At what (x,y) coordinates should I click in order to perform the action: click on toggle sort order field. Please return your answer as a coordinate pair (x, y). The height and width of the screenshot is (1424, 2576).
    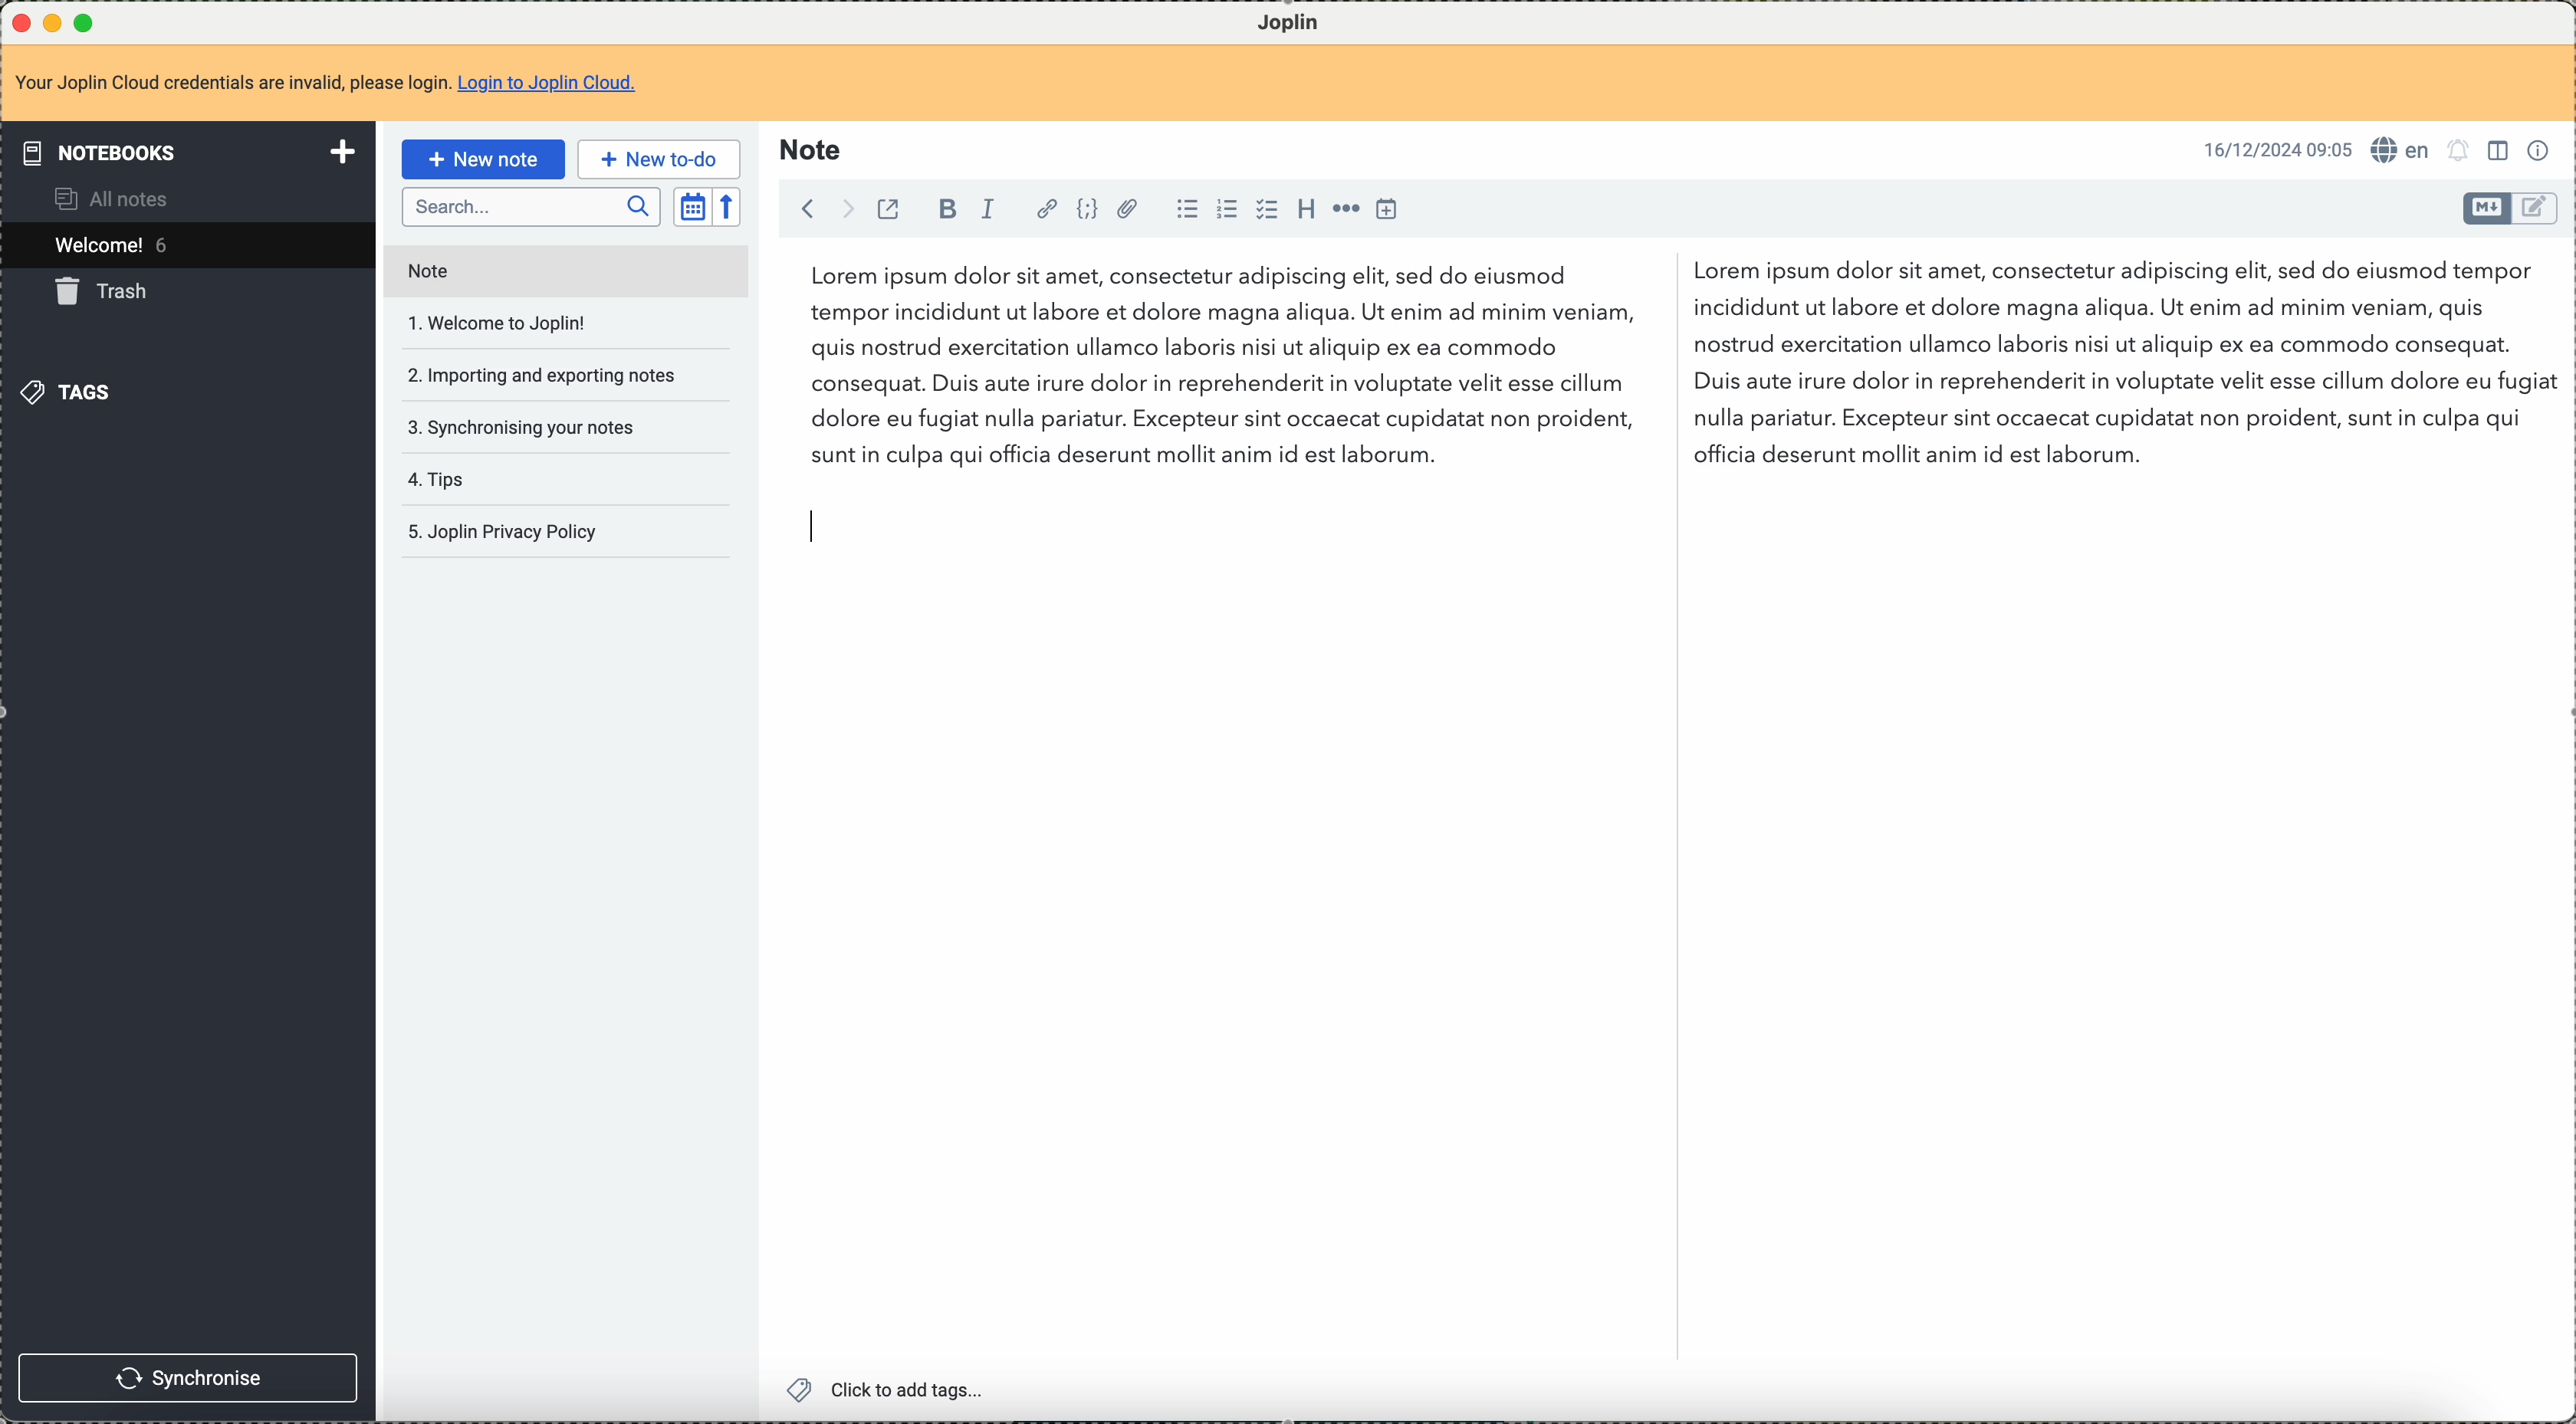
    Looking at the image, I should click on (689, 206).